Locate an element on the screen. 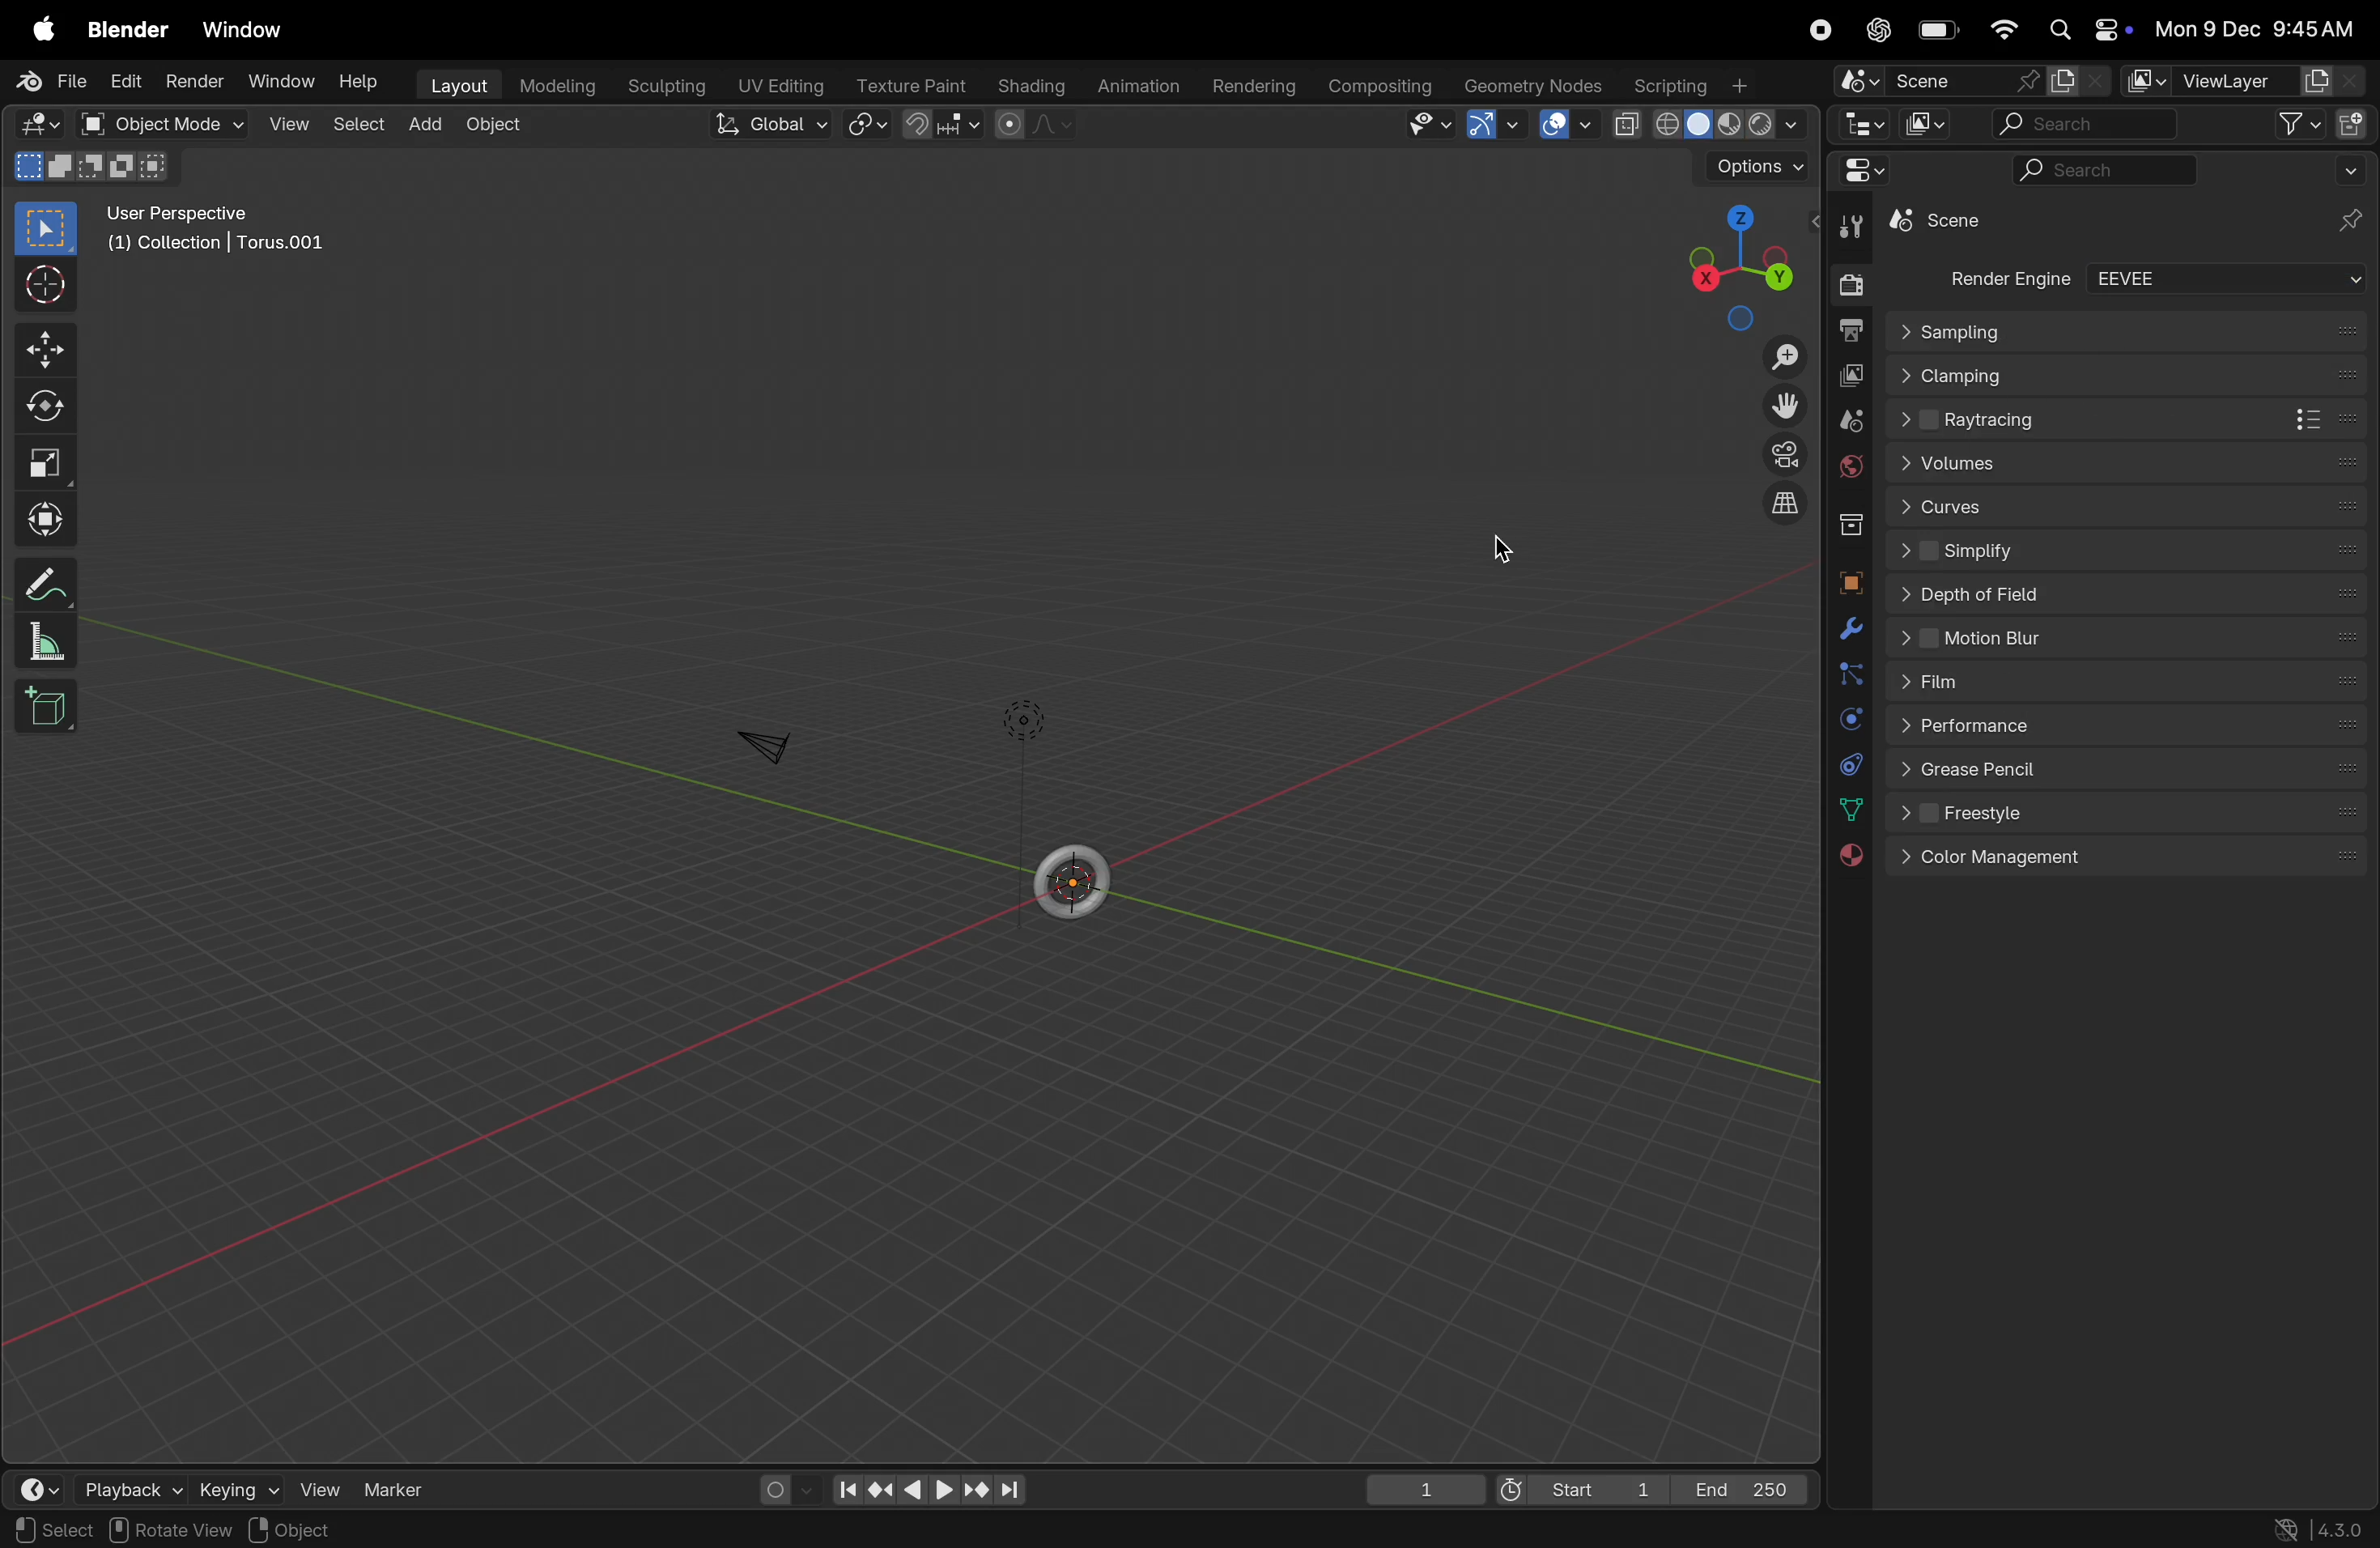 The width and height of the screenshot is (2380, 1548). transform pviot is located at coordinates (861, 130).